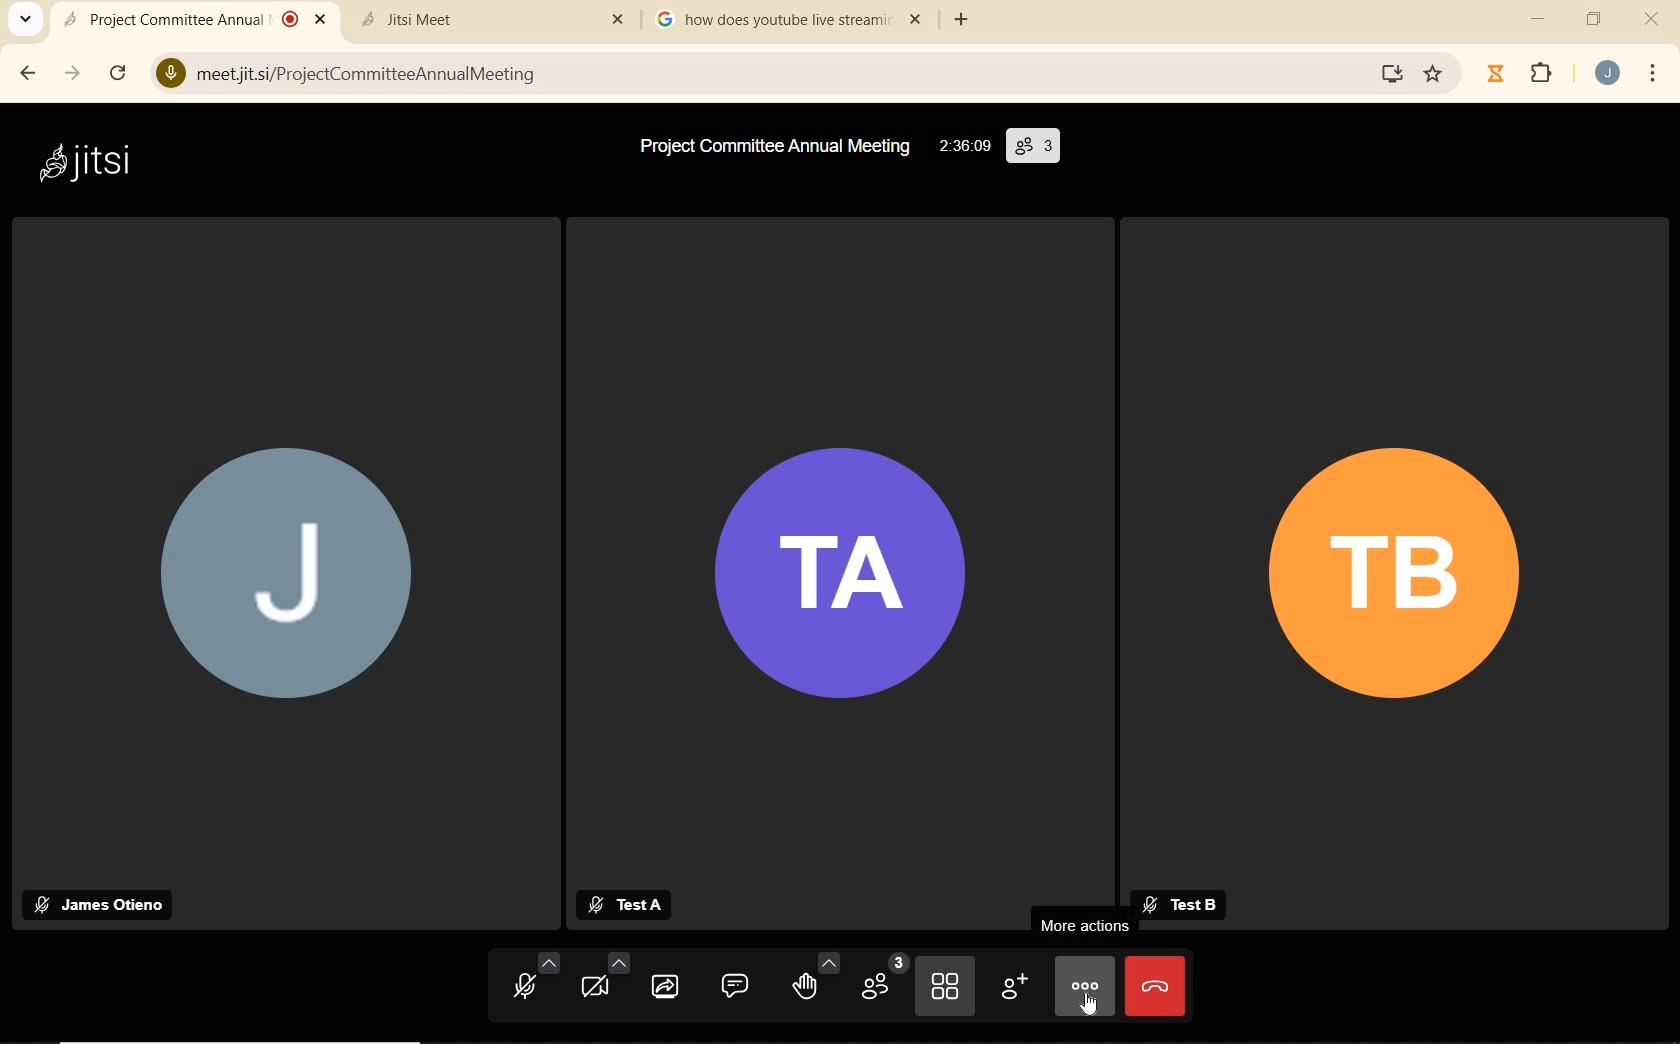  What do you see at coordinates (959, 21) in the screenshot?
I see `ADD TAB` at bounding box center [959, 21].